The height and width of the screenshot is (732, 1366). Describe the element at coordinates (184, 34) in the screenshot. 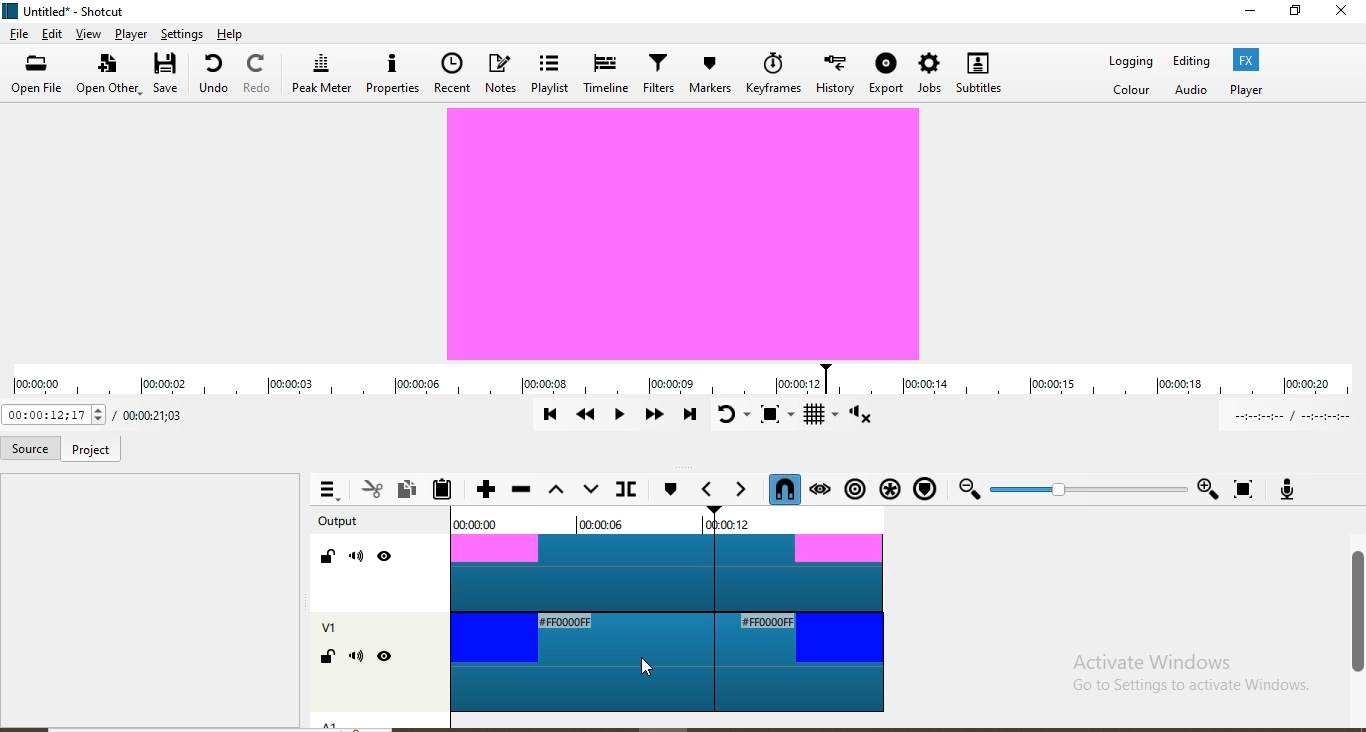

I see `Settings` at that location.